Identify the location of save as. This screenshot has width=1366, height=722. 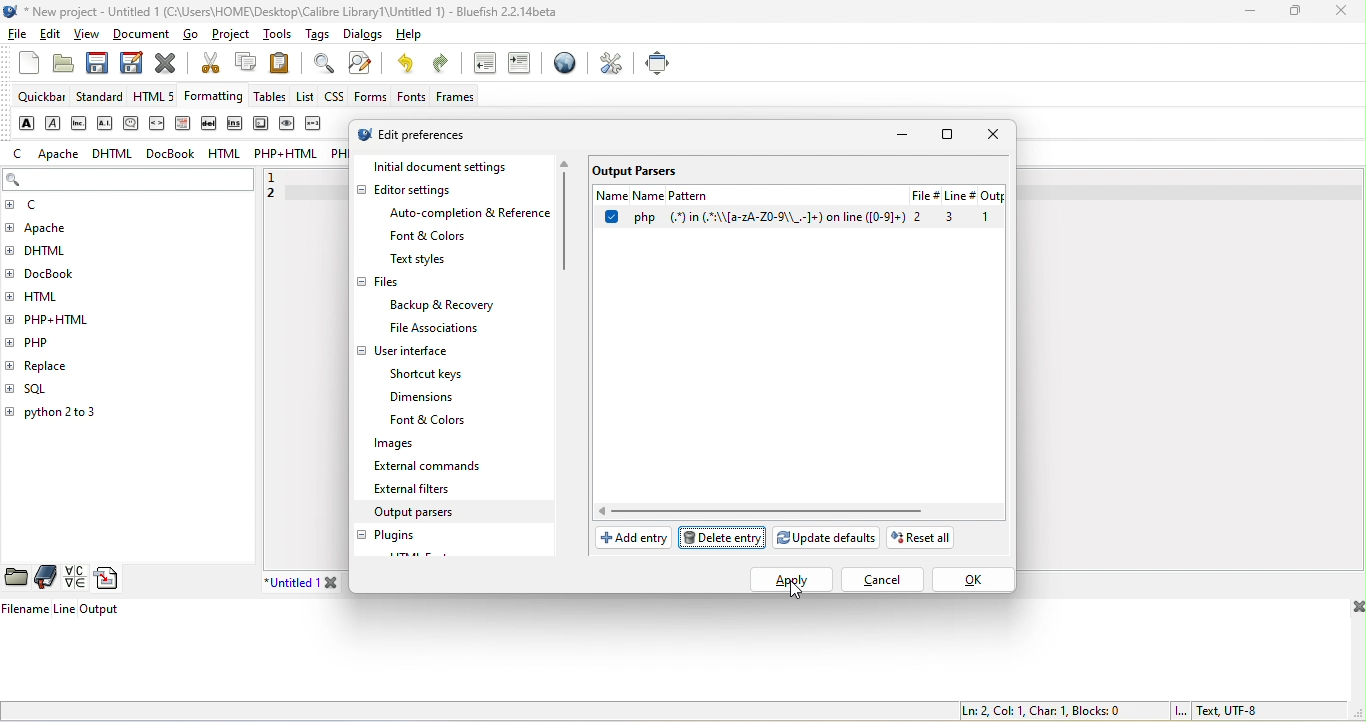
(129, 62).